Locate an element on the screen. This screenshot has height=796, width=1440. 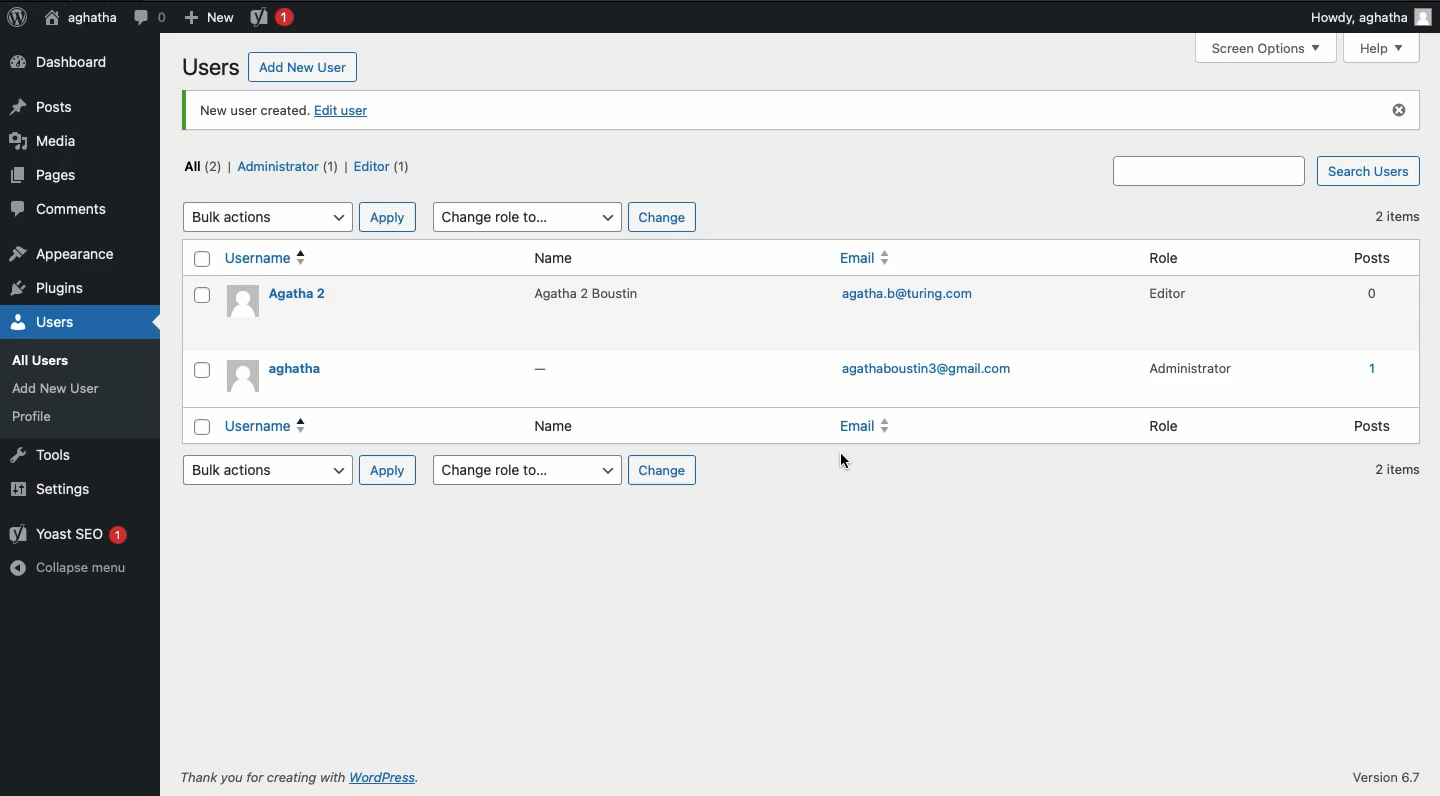
Checkbox is located at coordinates (202, 260).